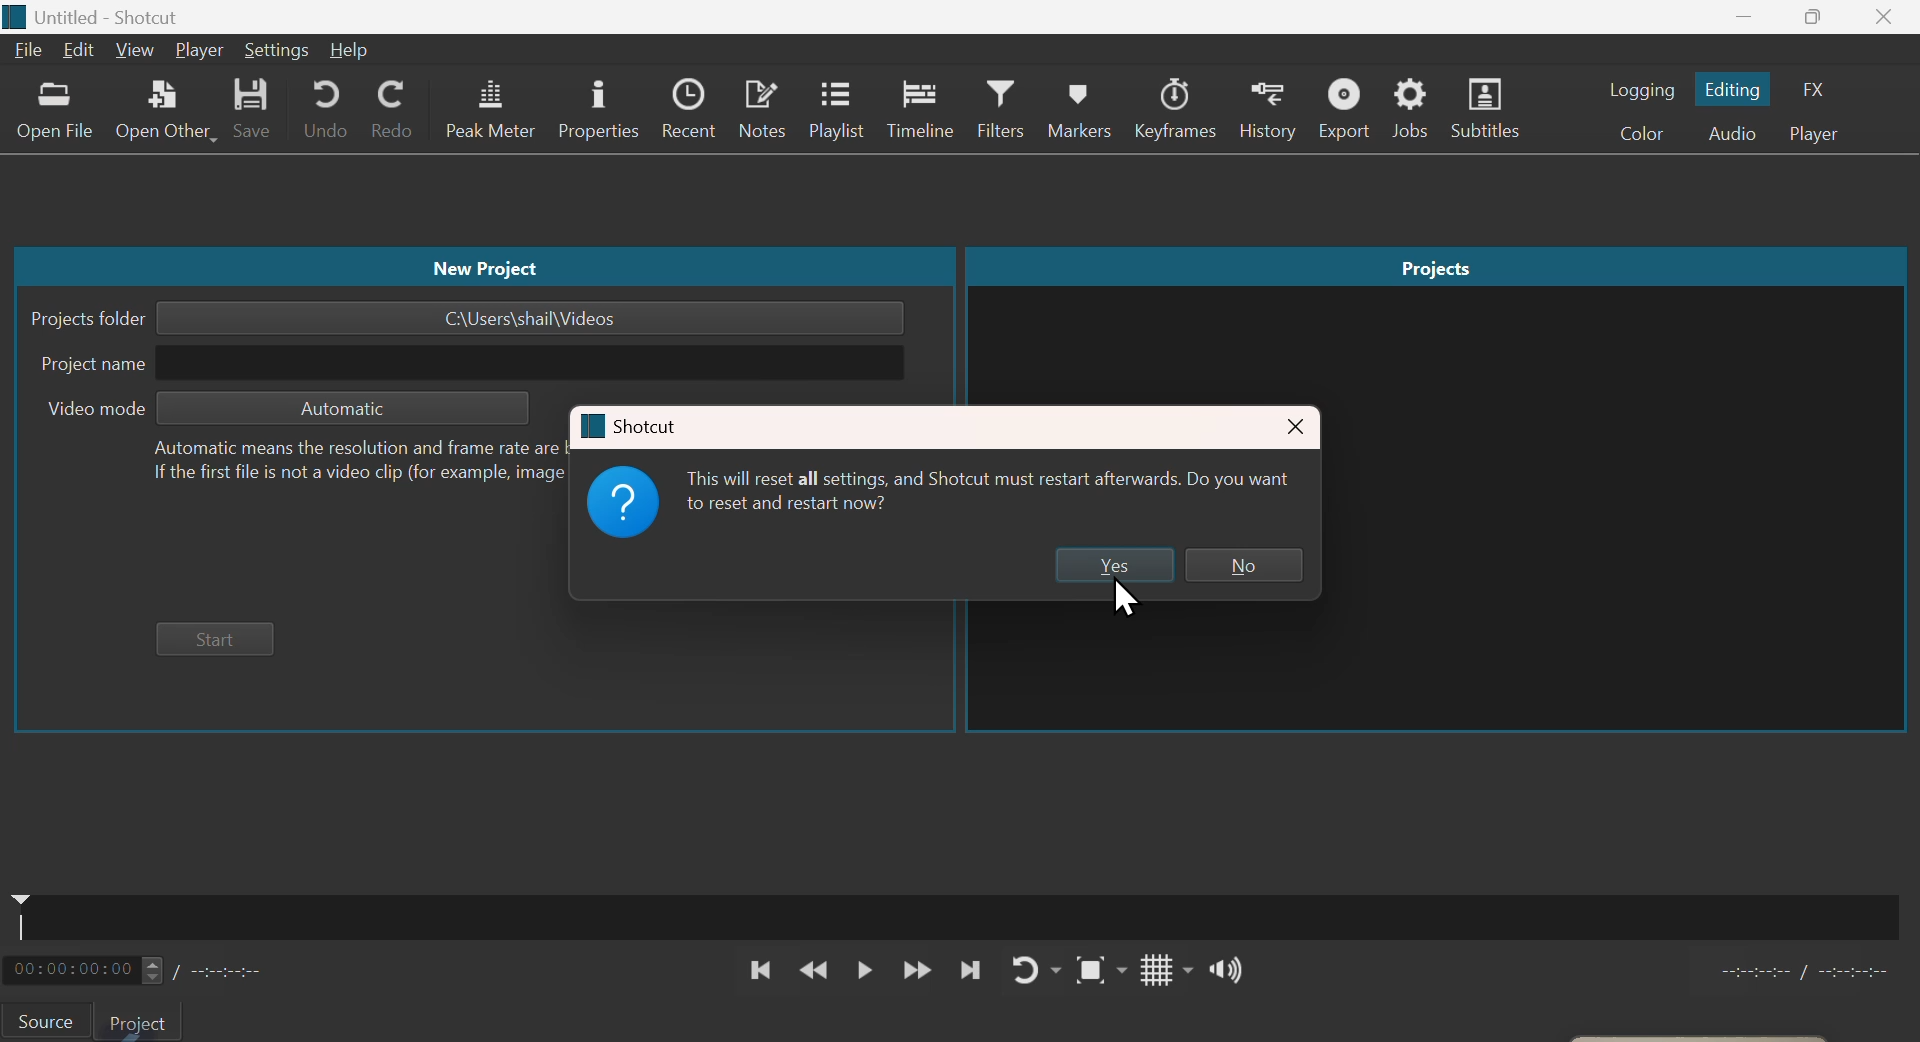 This screenshot has height=1042, width=1920. I want to click on close, so click(1888, 17).